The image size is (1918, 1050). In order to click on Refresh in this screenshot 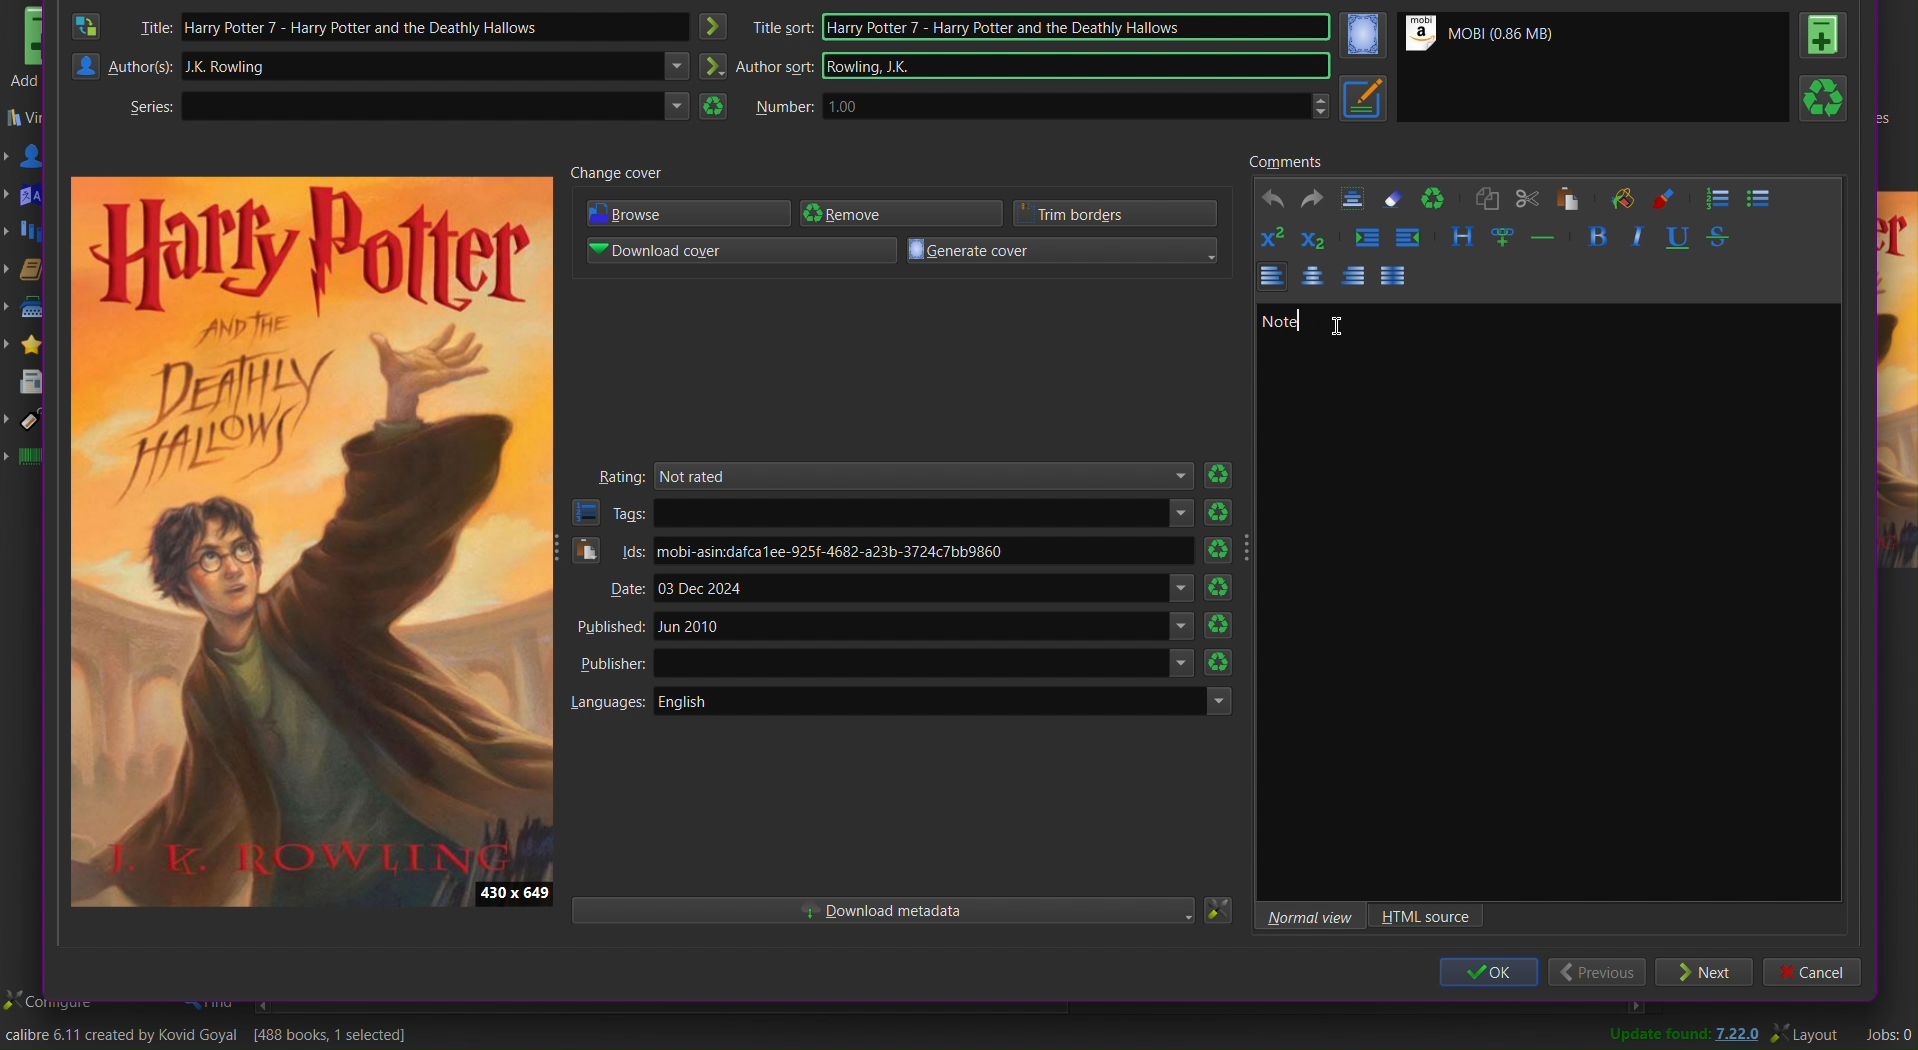, I will do `click(1434, 196)`.